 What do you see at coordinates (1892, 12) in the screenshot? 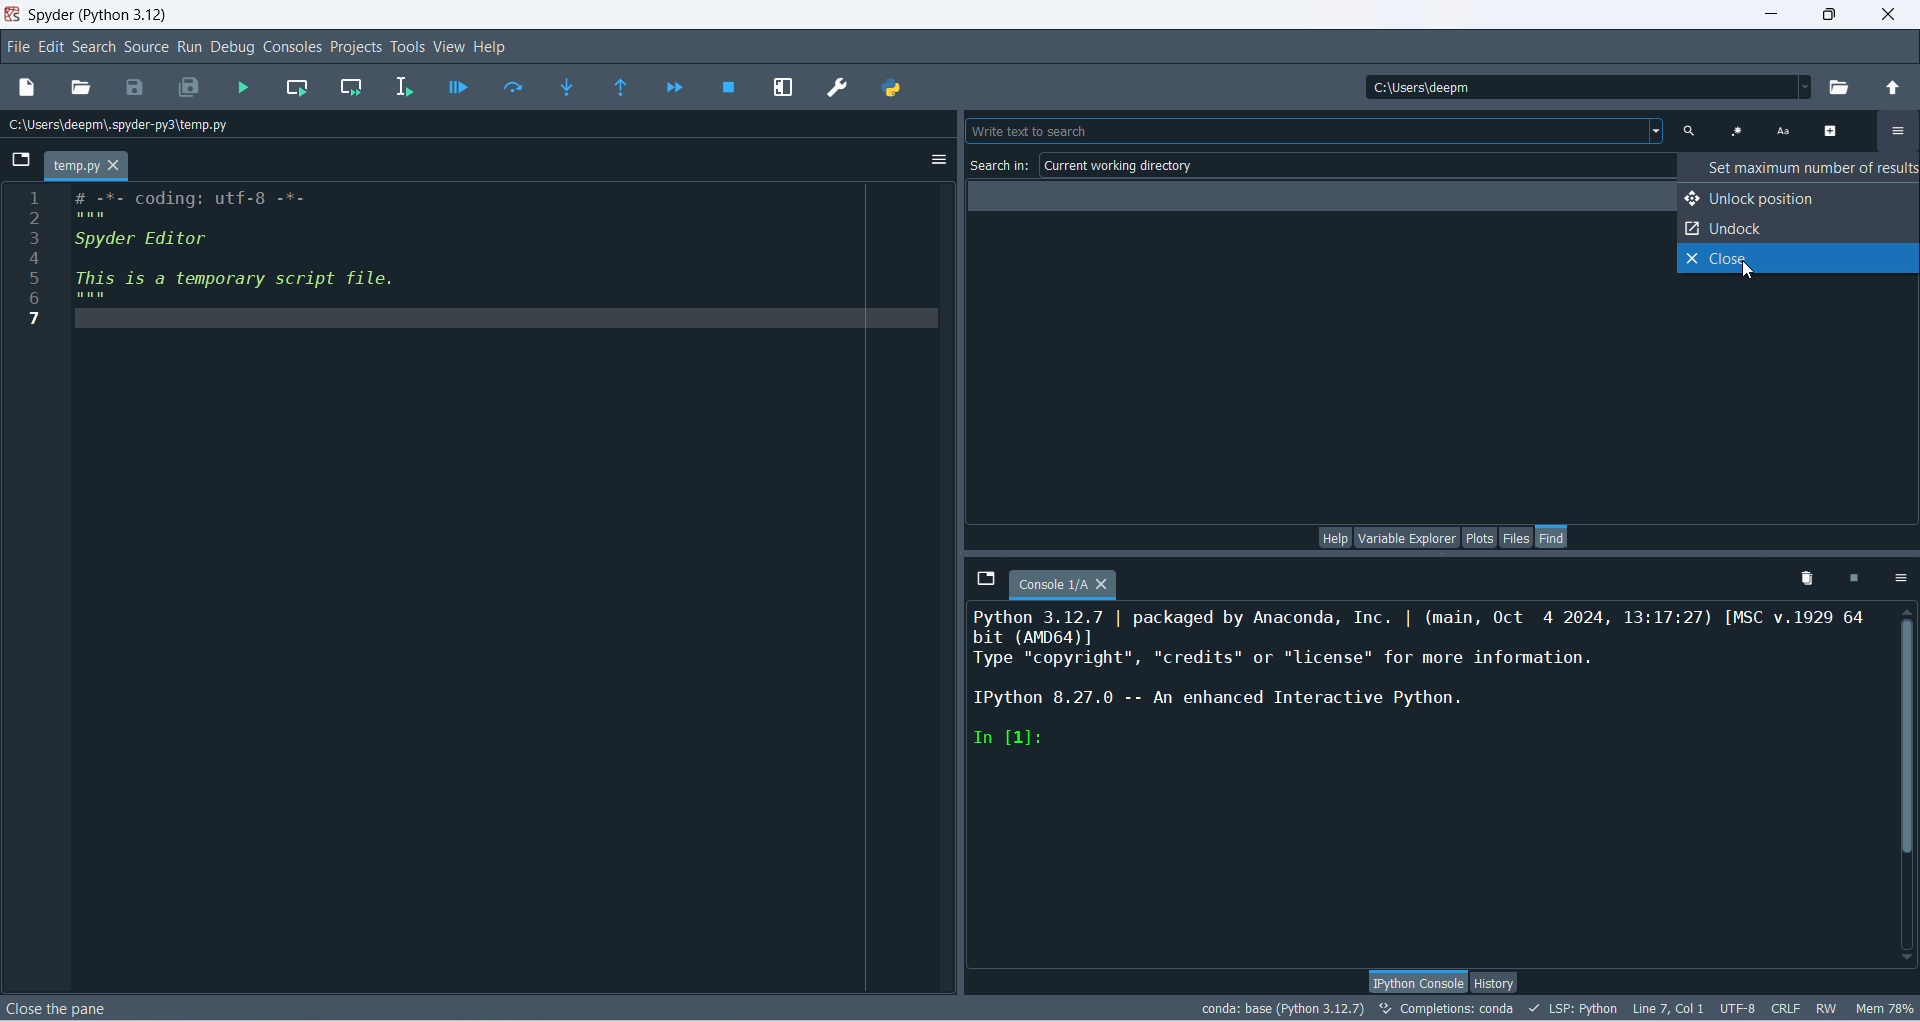
I see `close` at bounding box center [1892, 12].